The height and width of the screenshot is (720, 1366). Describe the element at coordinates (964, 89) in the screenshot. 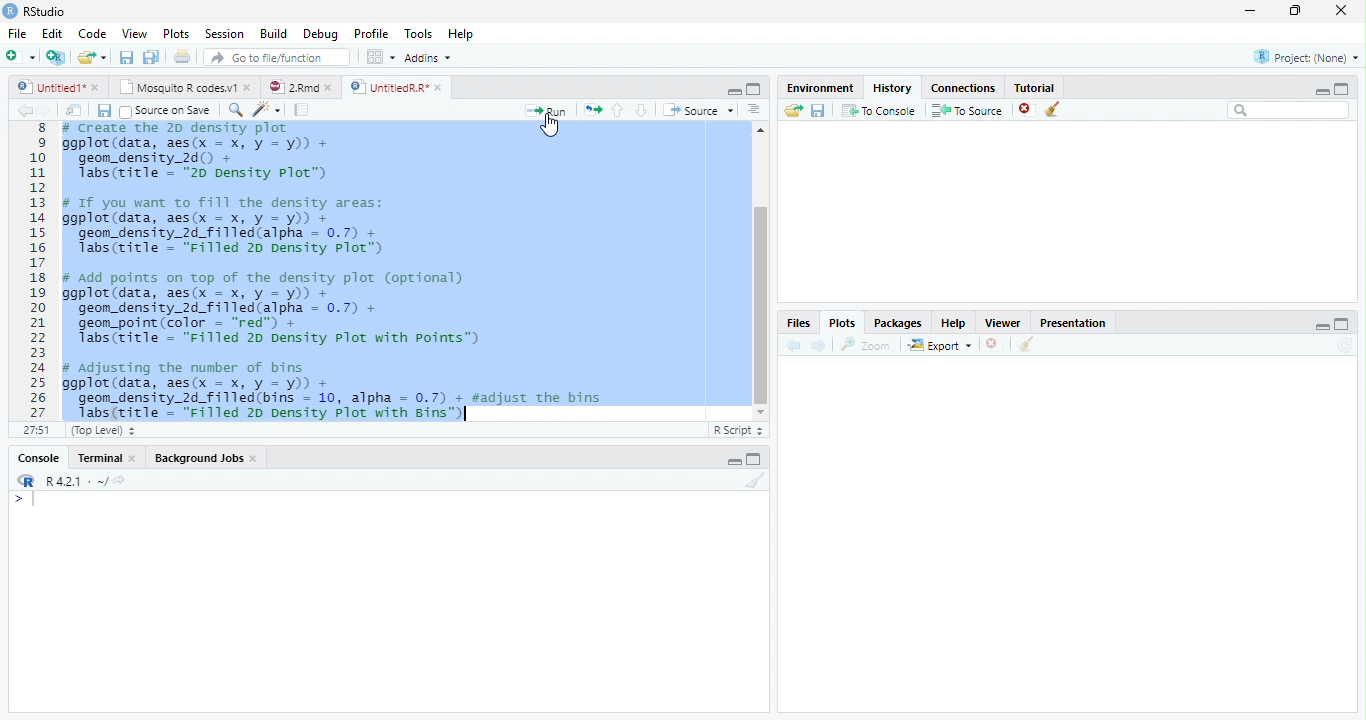

I see `Connections` at that location.